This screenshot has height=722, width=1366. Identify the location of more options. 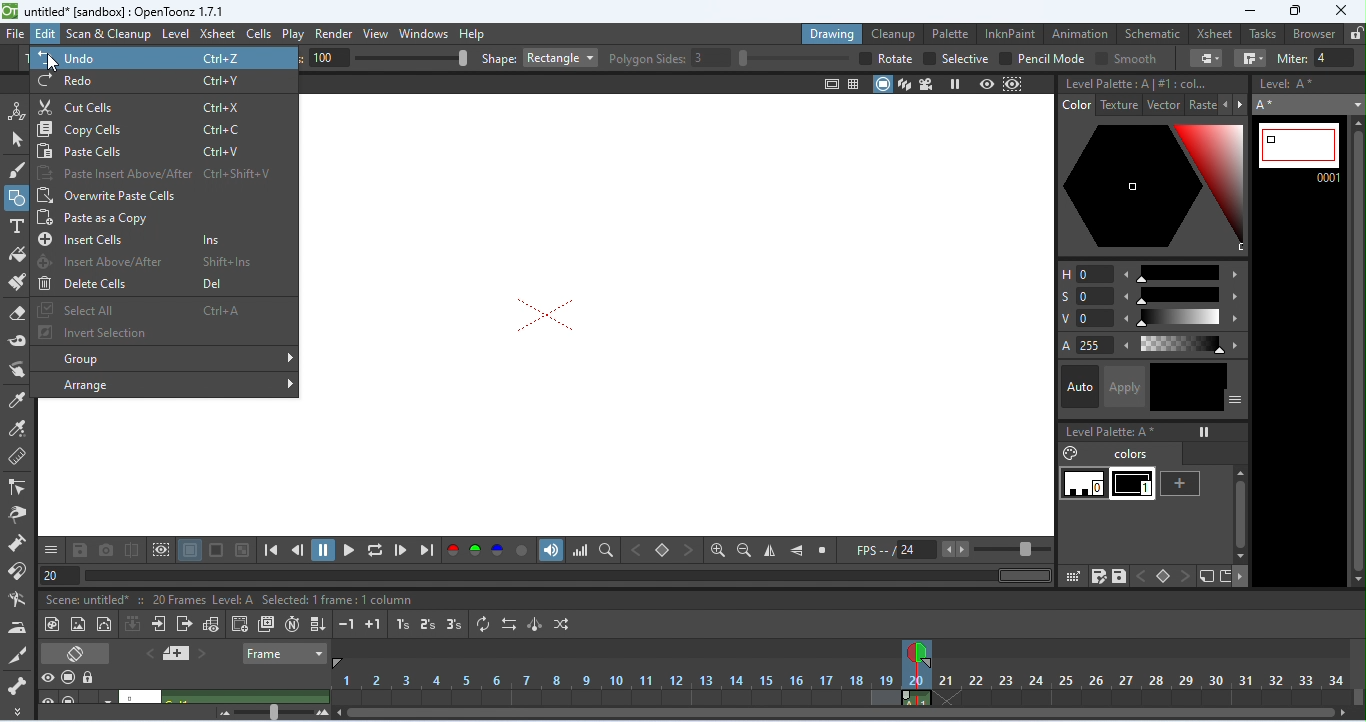
(1241, 577).